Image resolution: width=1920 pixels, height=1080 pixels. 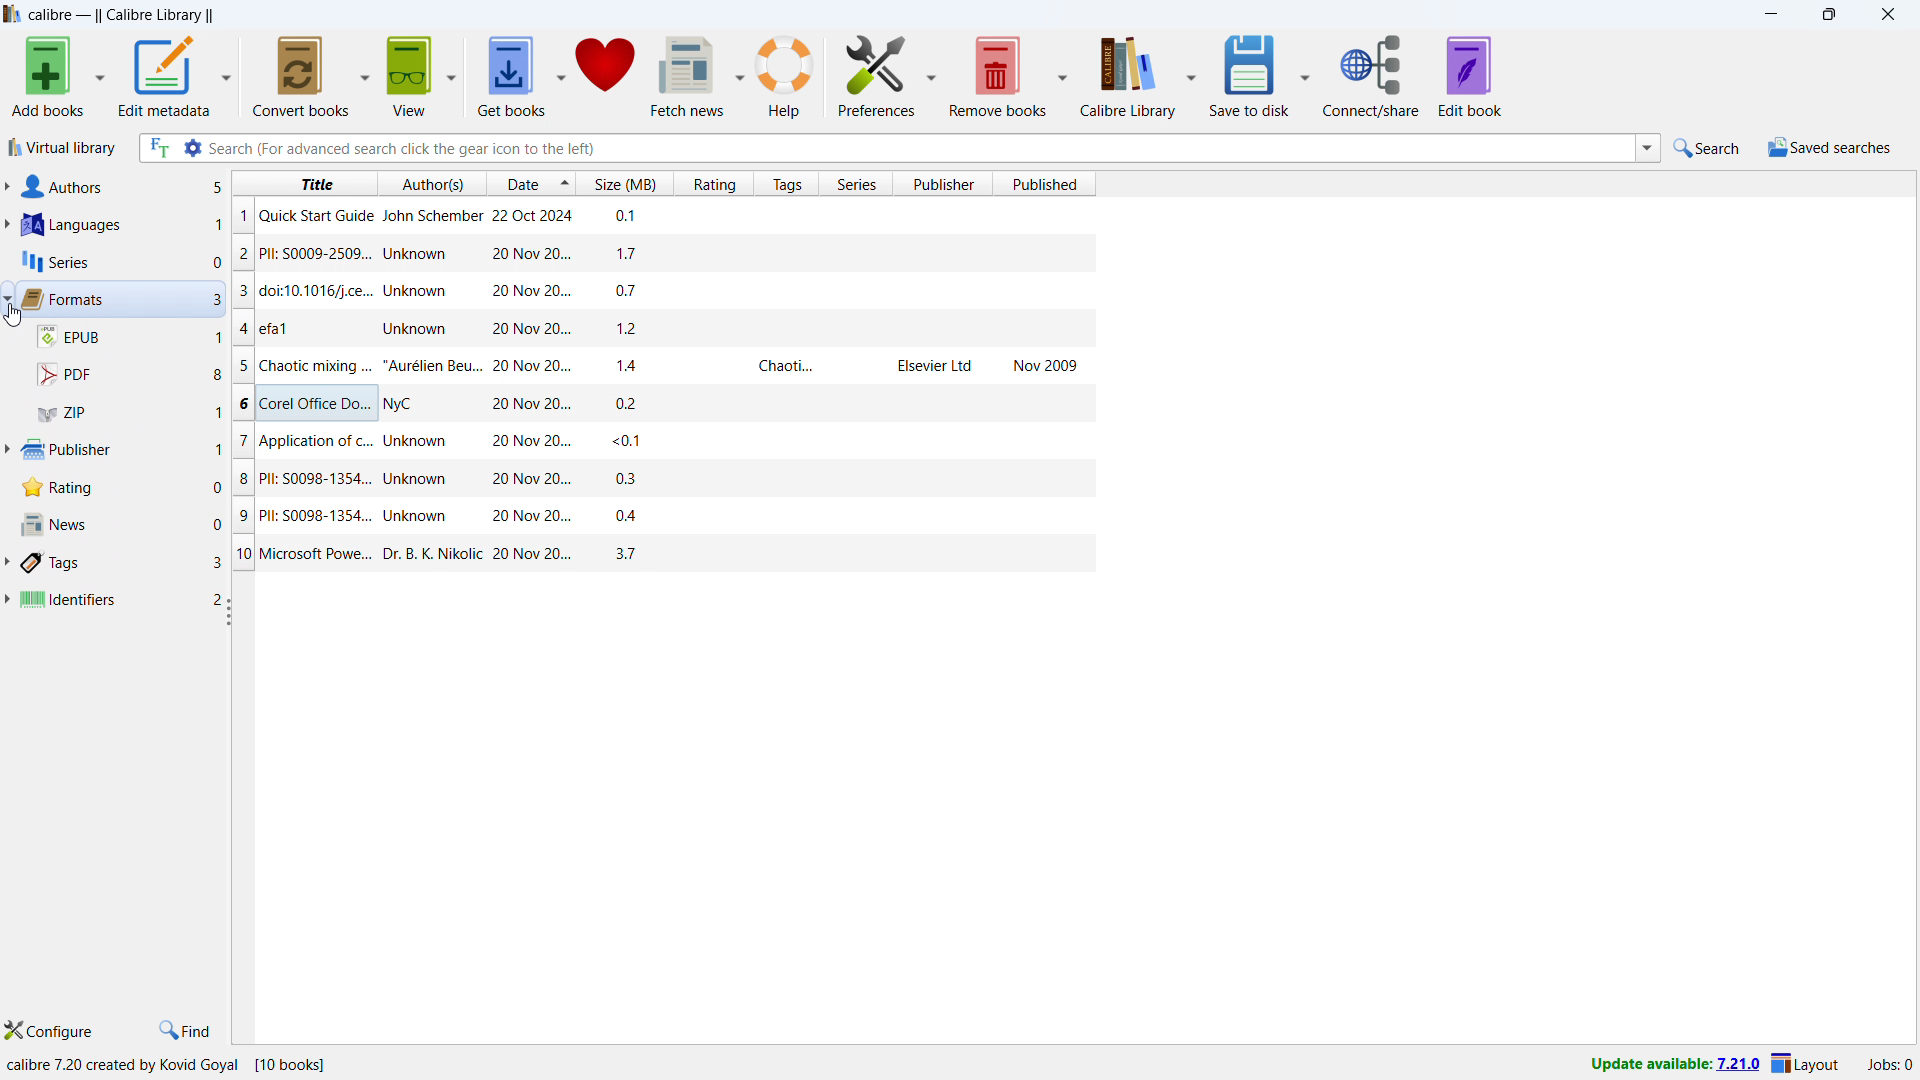 What do you see at coordinates (130, 413) in the screenshot?
I see `zip` at bounding box center [130, 413].